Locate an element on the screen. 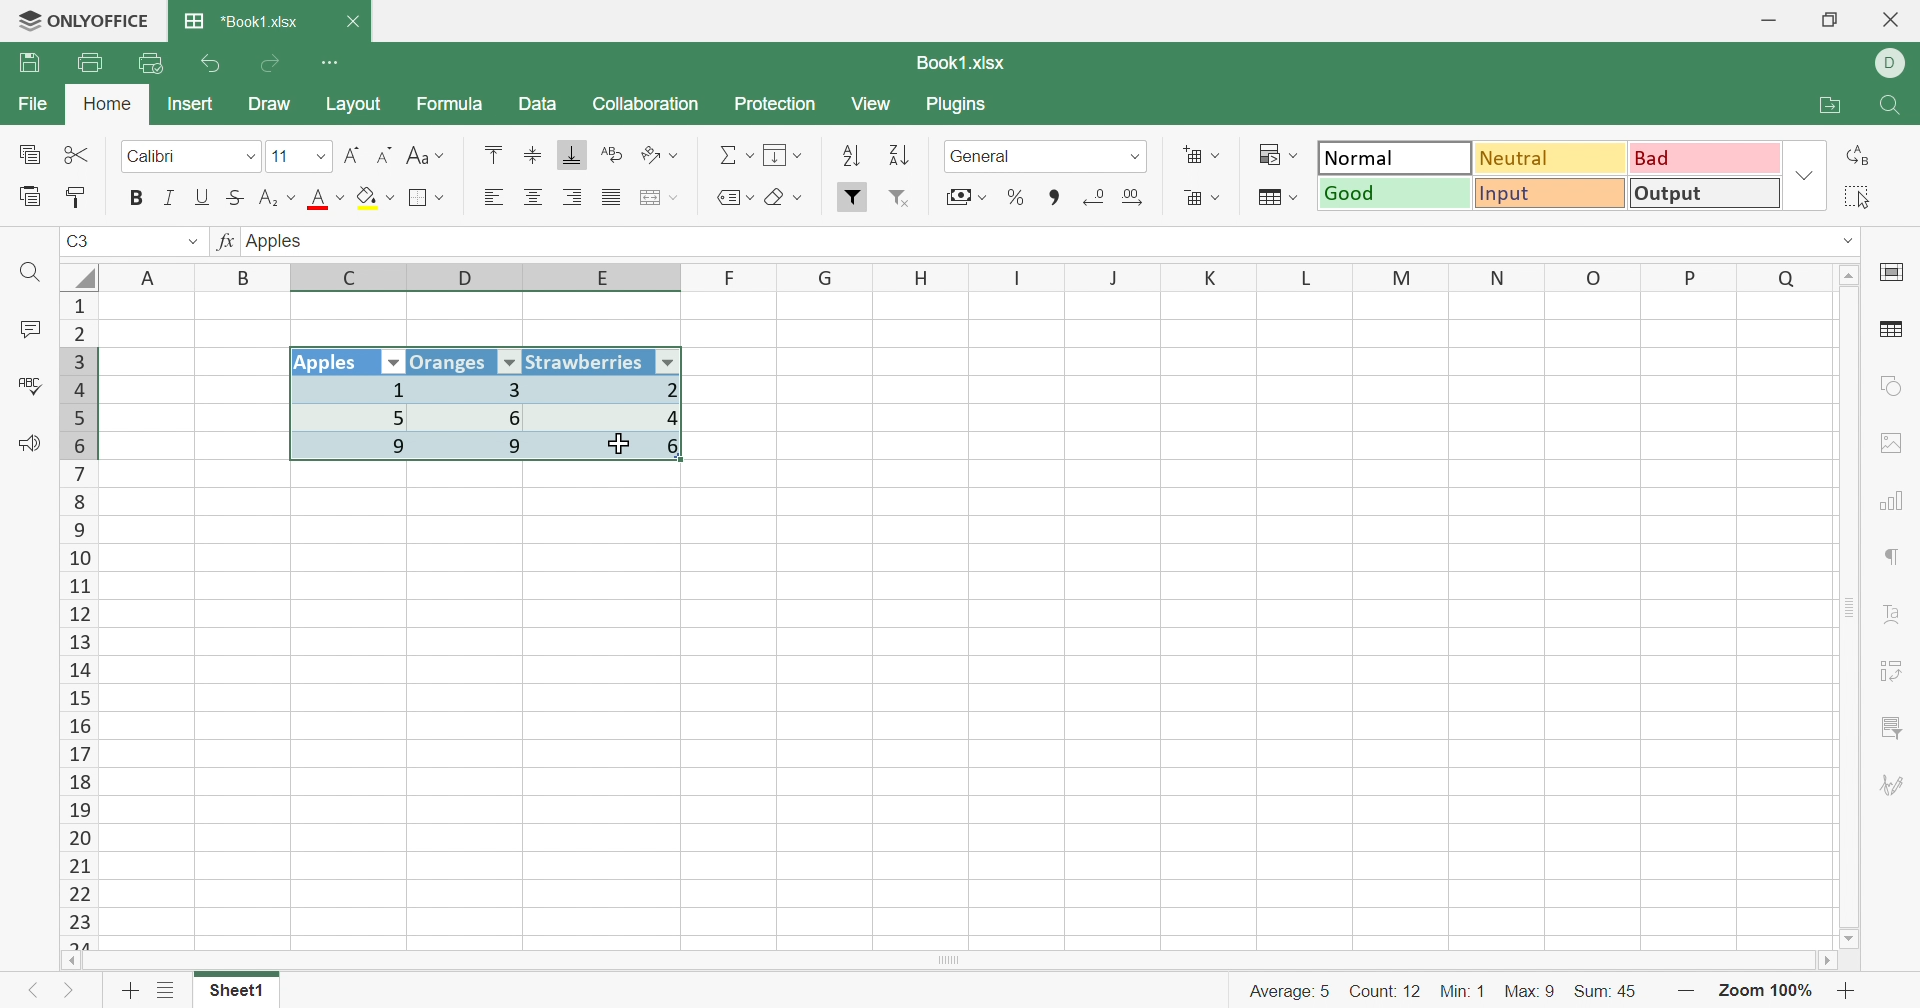 The width and height of the screenshot is (1920, 1008). Pivot table settings is located at coordinates (1900, 667).